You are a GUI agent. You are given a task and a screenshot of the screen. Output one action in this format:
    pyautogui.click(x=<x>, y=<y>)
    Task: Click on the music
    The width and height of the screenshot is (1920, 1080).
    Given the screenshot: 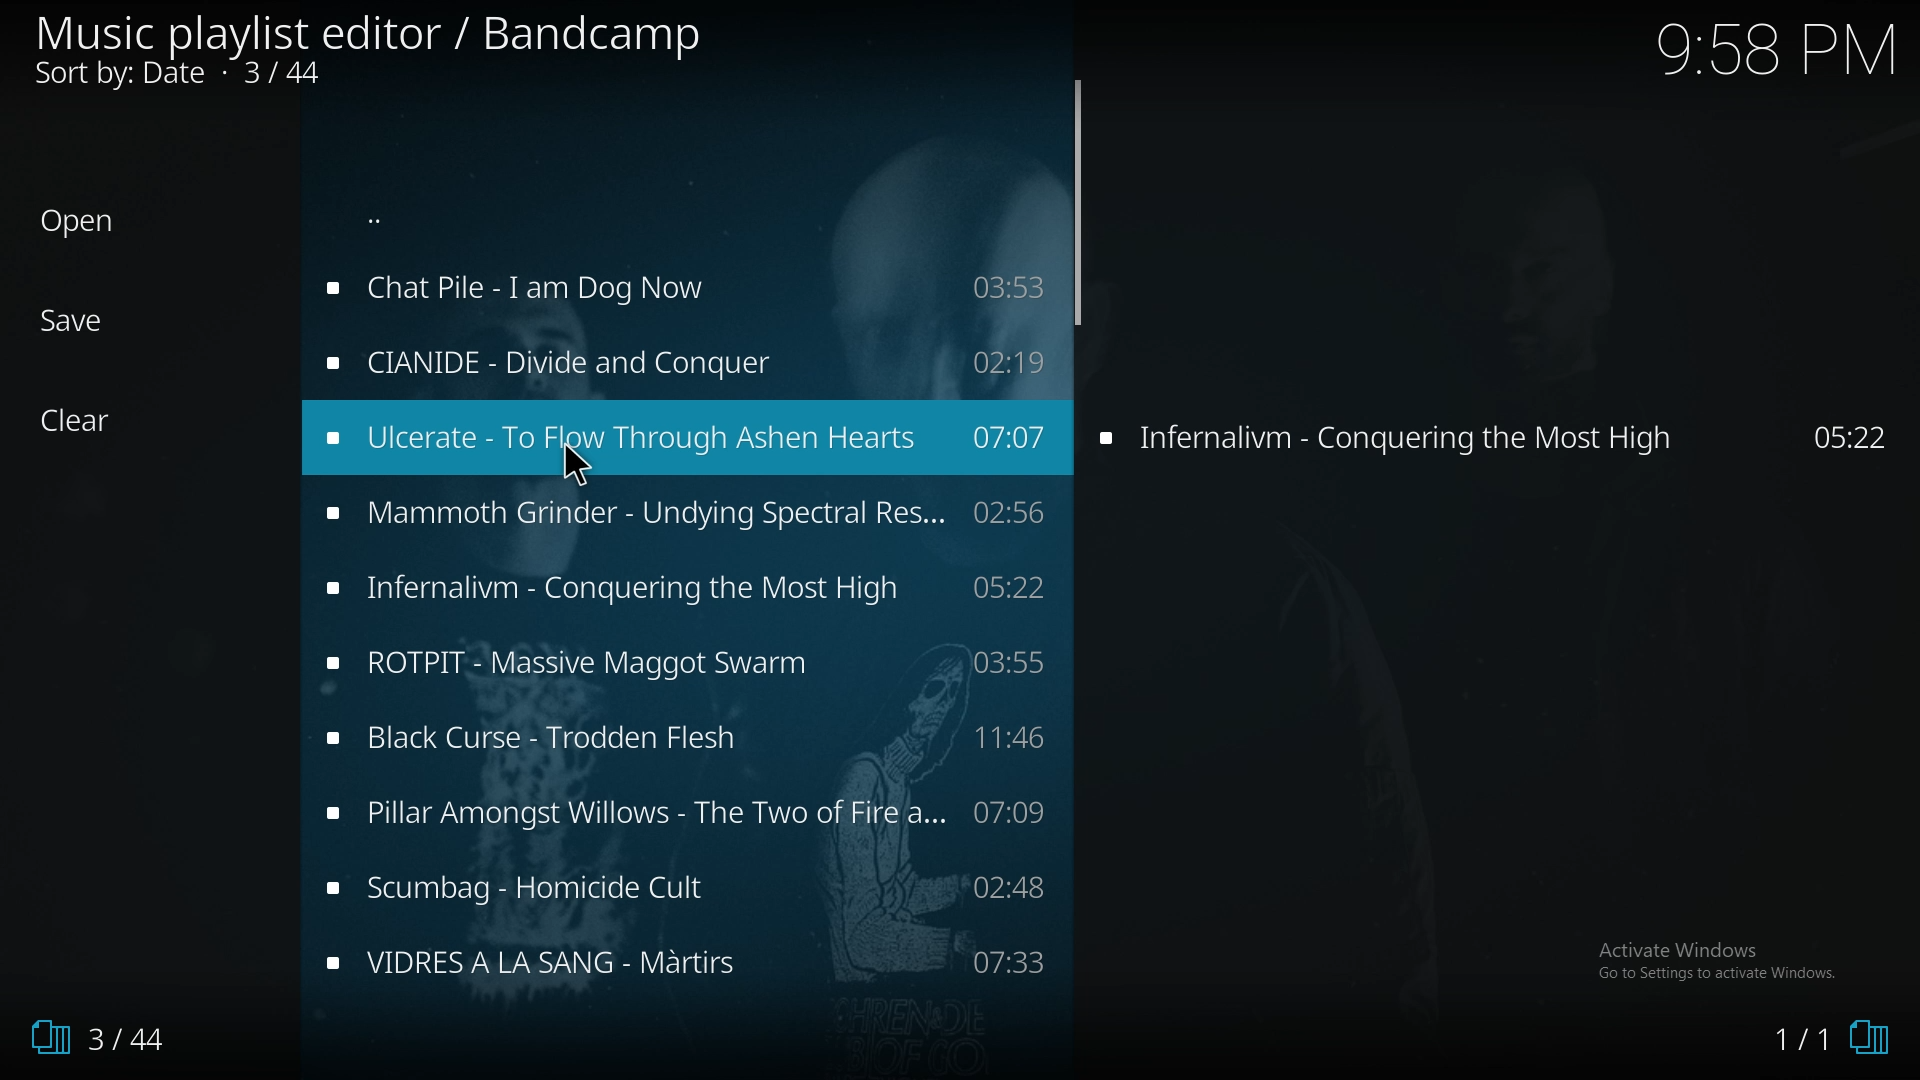 What is the action you would take?
    pyautogui.click(x=687, y=887)
    